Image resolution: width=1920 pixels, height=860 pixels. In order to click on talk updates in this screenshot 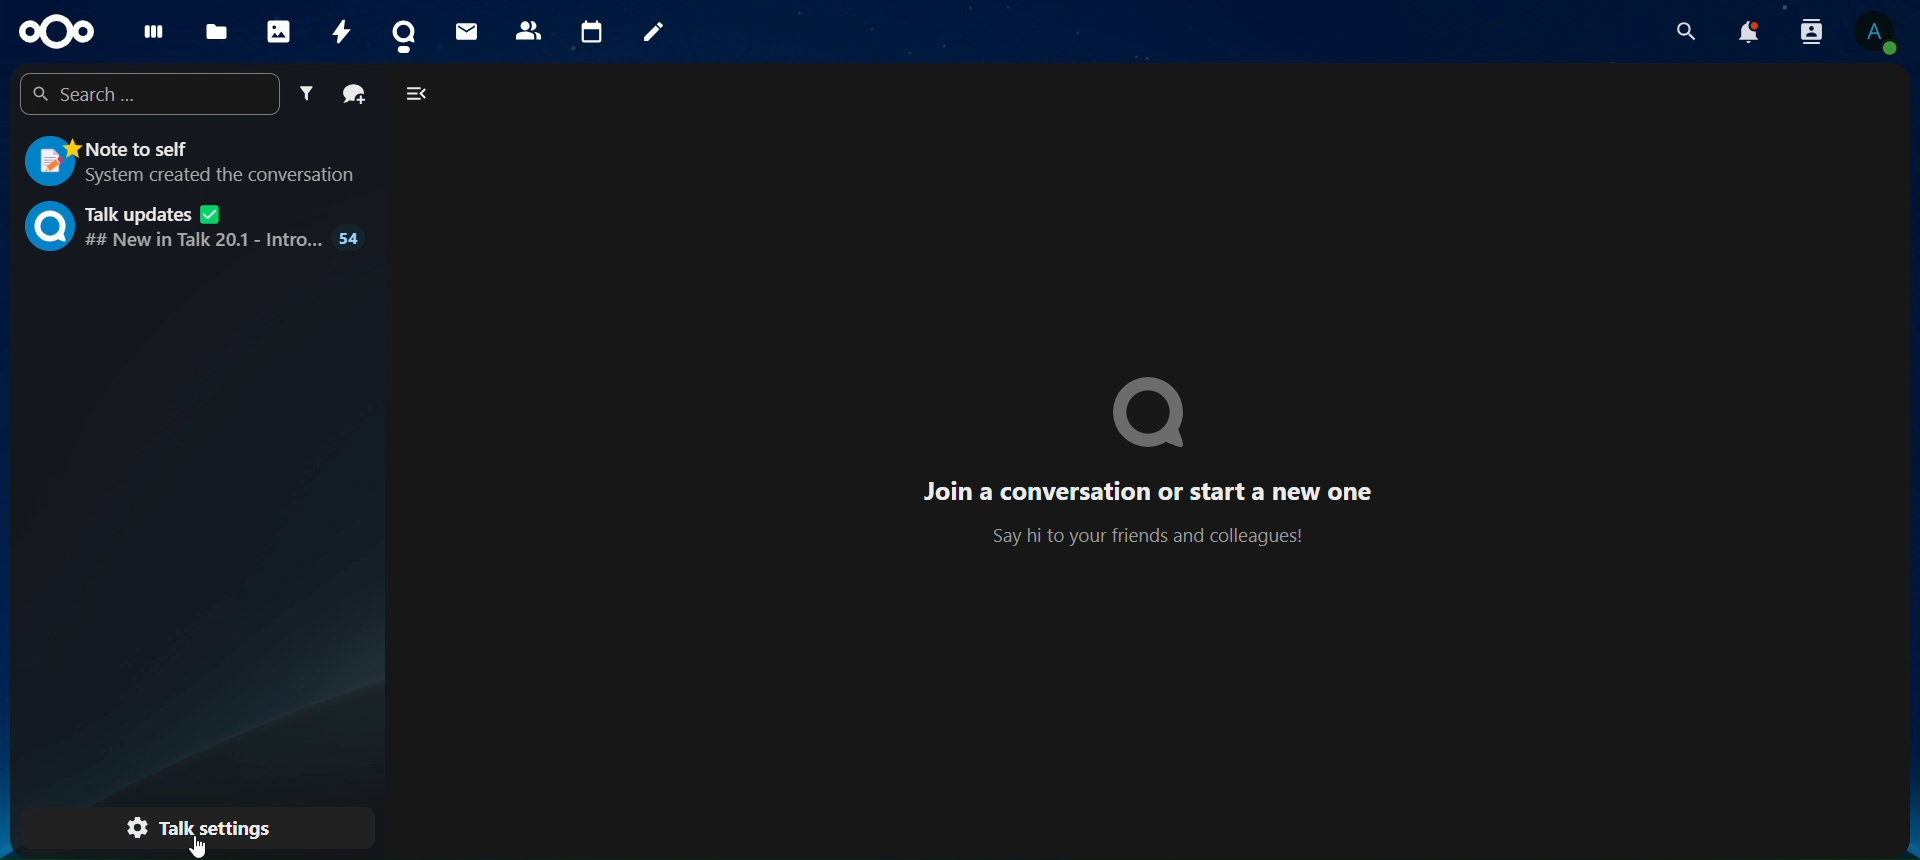, I will do `click(196, 226)`.